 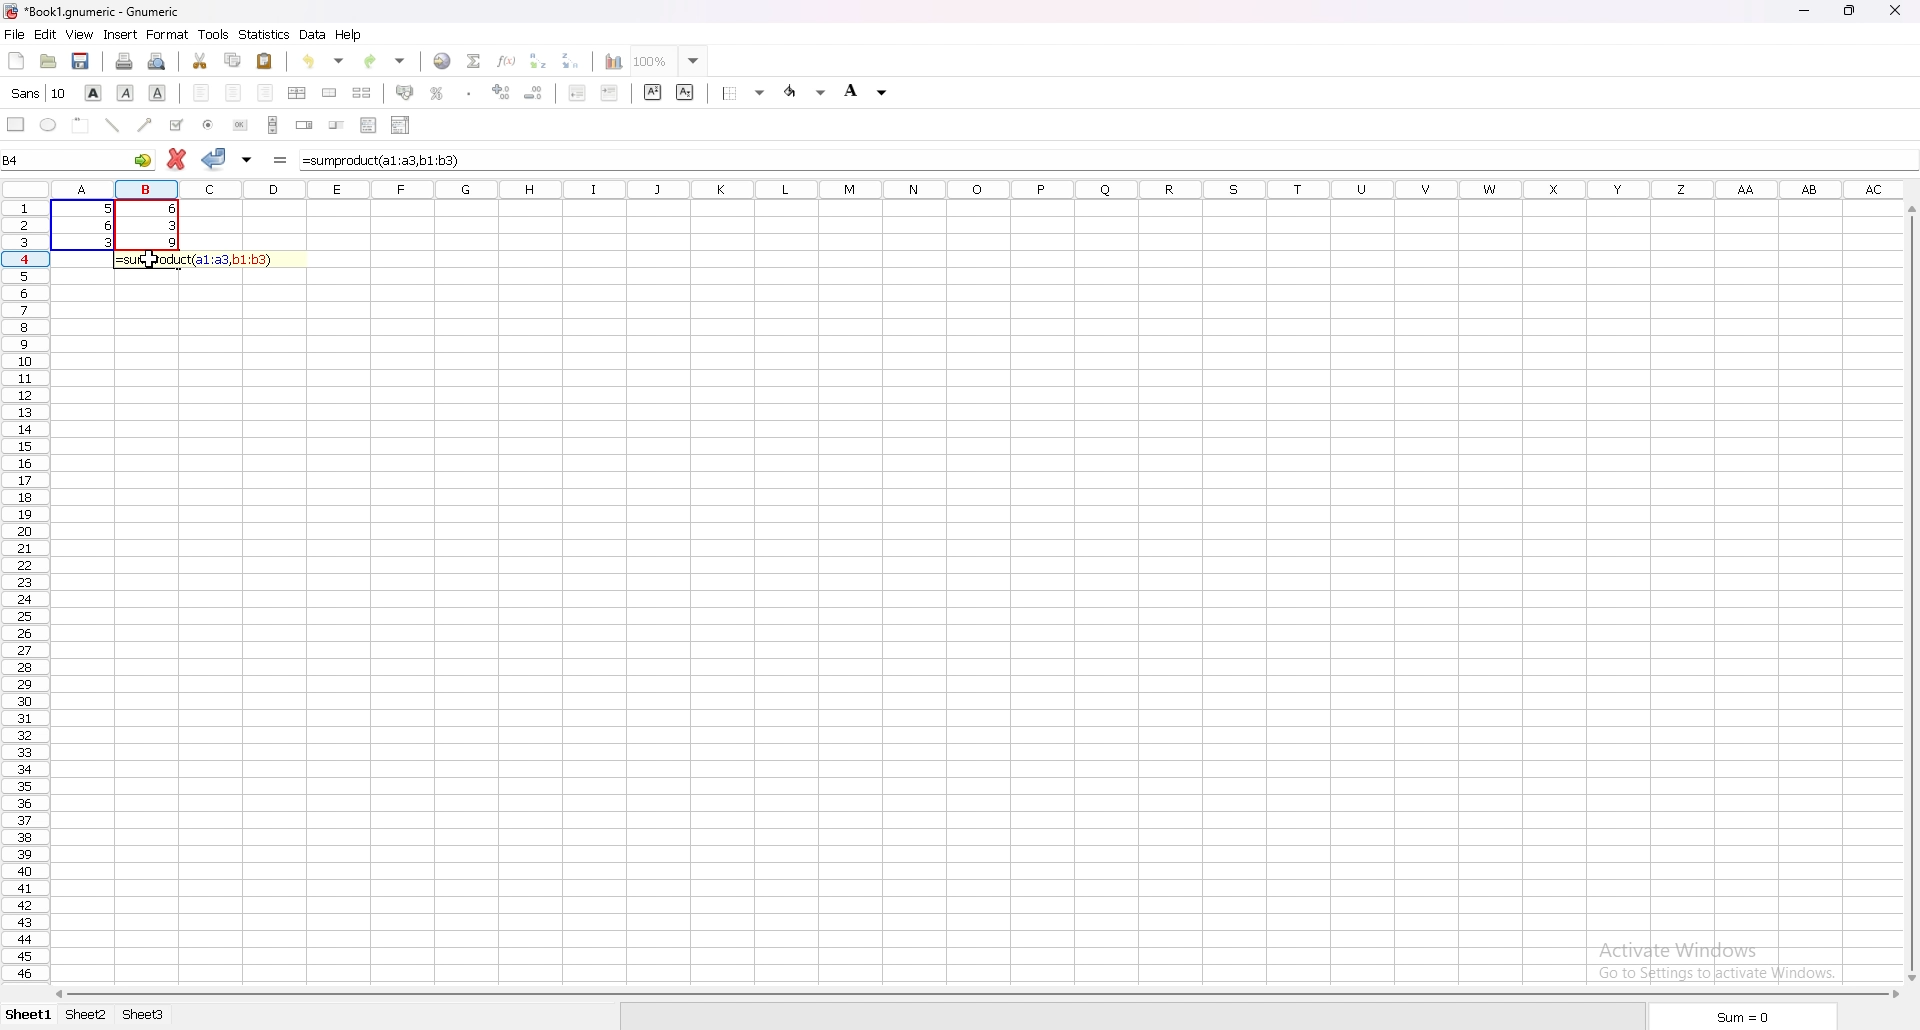 I want to click on new, so click(x=17, y=60).